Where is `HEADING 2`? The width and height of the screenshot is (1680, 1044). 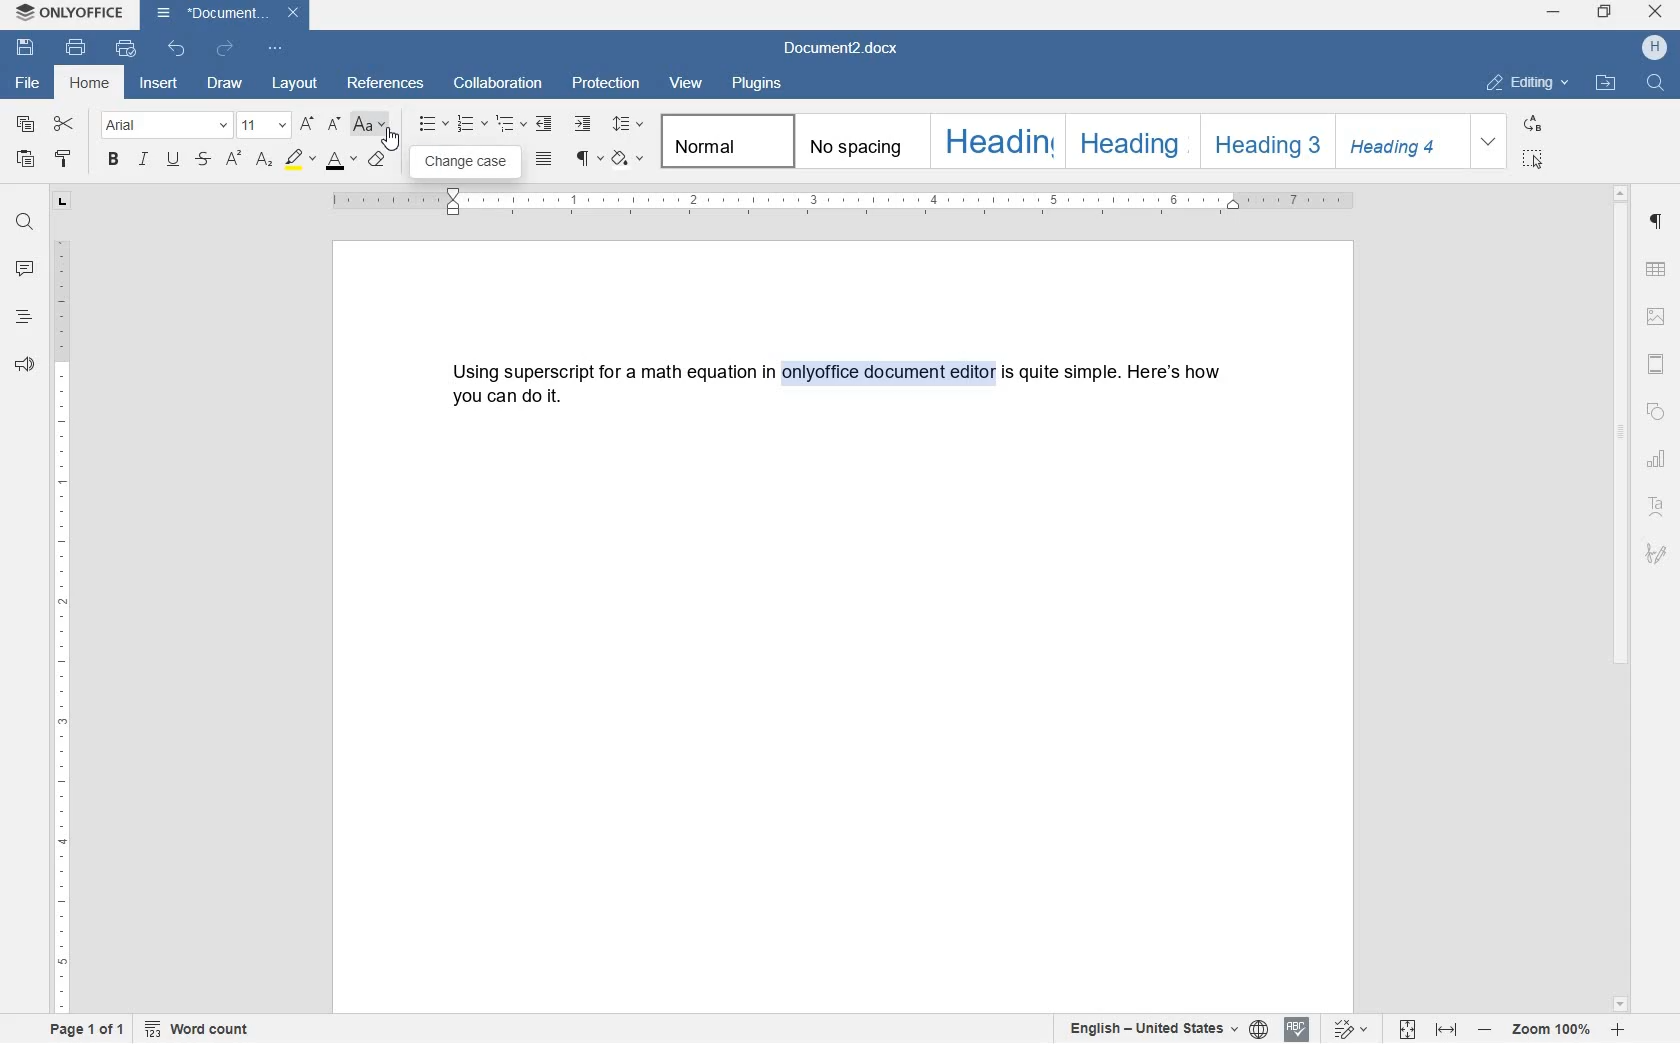 HEADING 2 is located at coordinates (1127, 140).